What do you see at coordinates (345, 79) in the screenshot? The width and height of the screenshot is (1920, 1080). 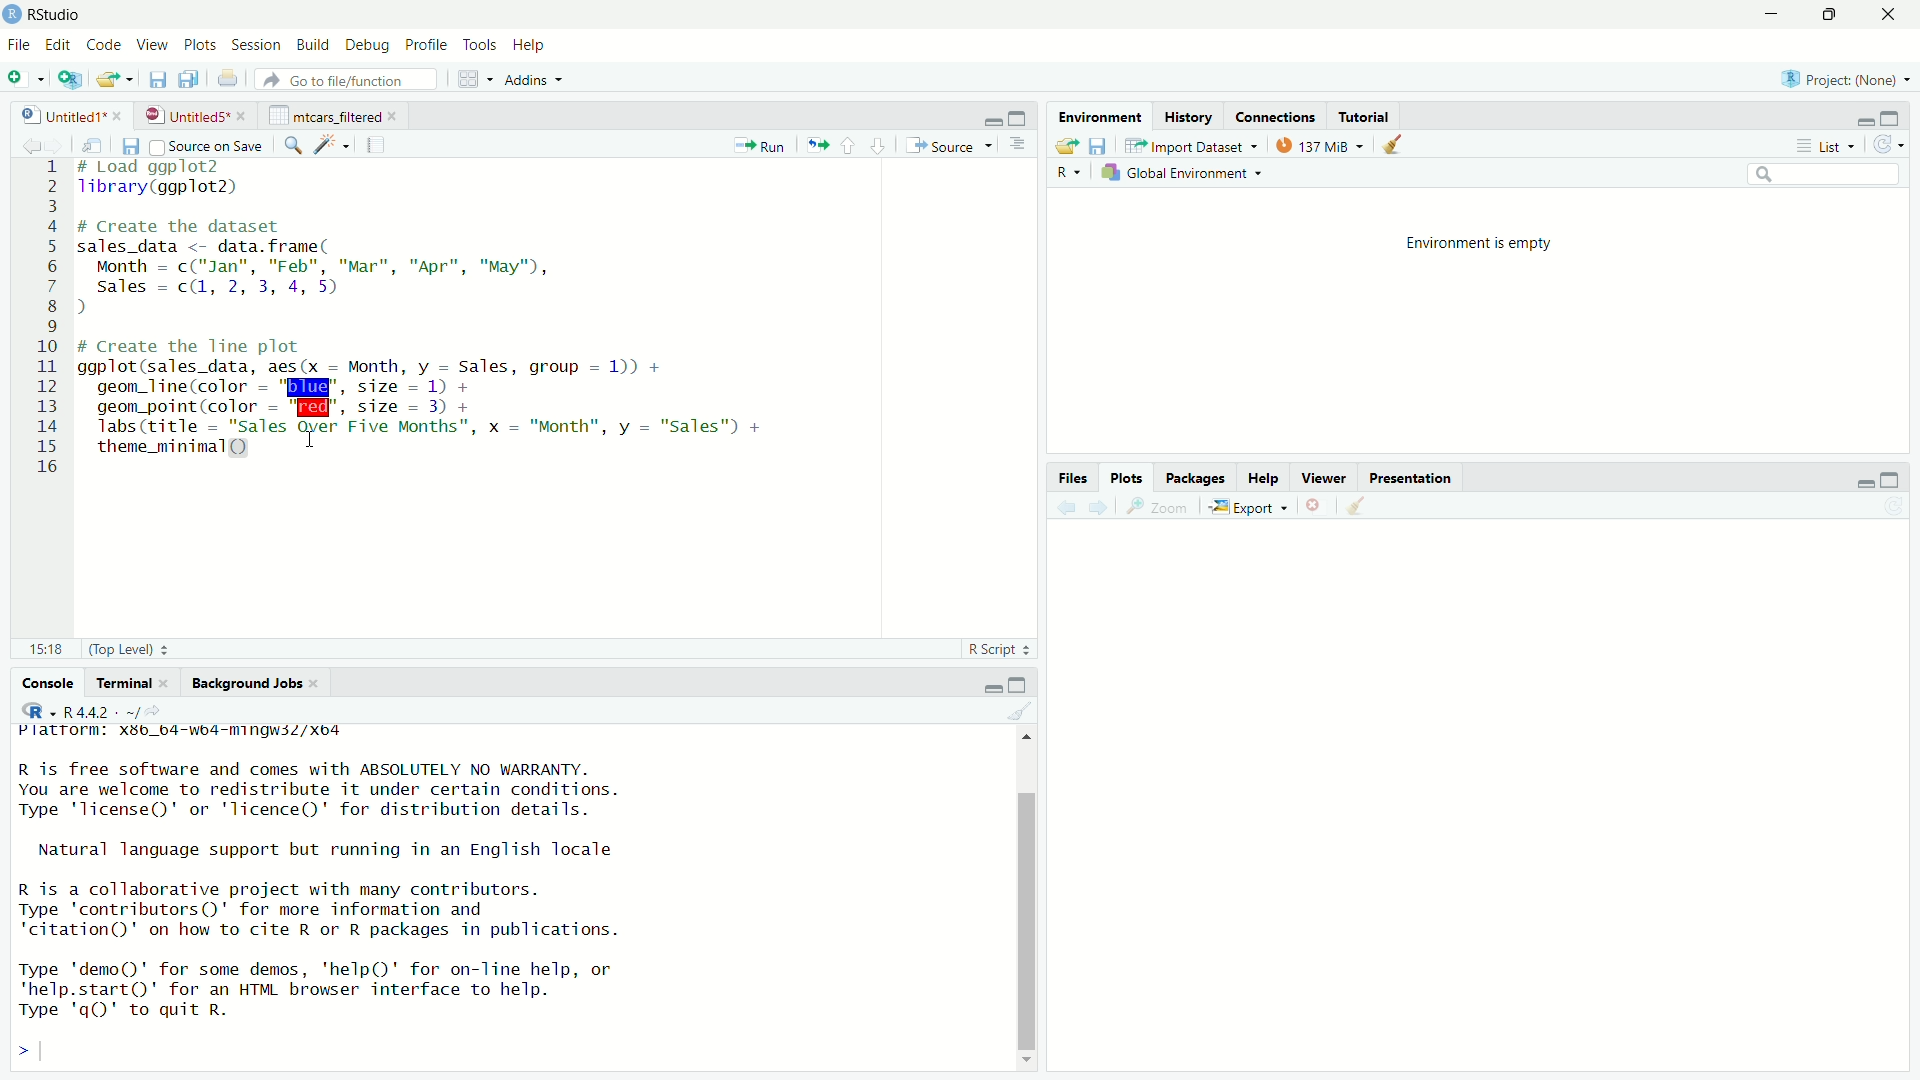 I see `Go to file/function` at bounding box center [345, 79].